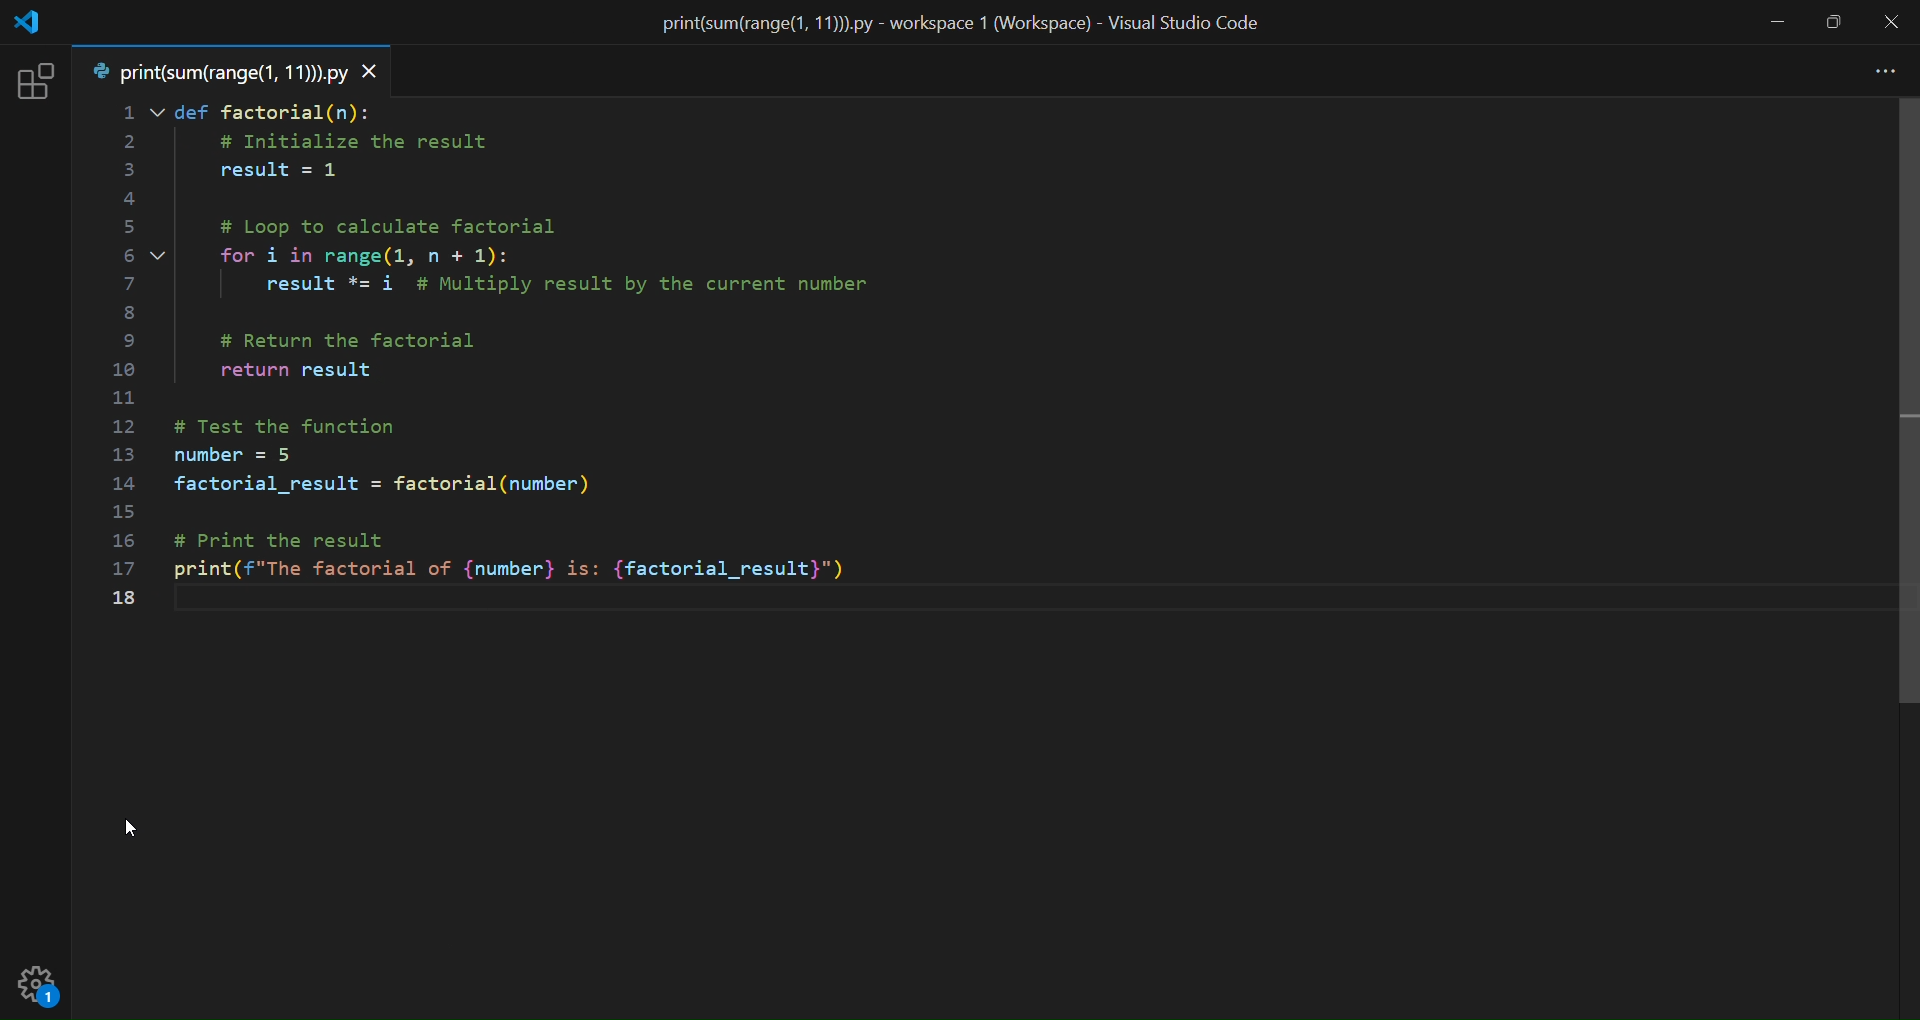 Image resolution: width=1920 pixels, height=1020 pixels. What do you see at coordinates (137, 835) in the screenshot?
I see `cursor` at bounding box center [137, 835].